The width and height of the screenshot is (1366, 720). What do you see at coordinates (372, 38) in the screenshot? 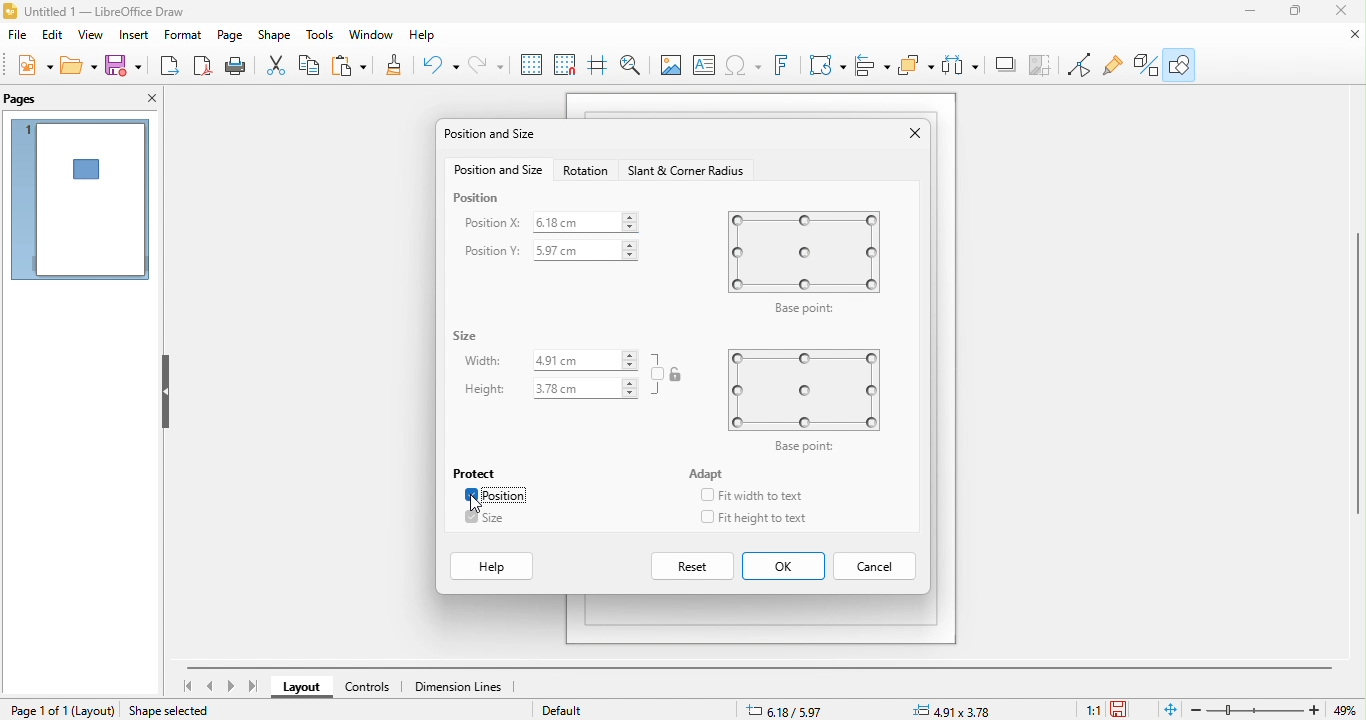
I see `window` at bounding box center [372, 38].